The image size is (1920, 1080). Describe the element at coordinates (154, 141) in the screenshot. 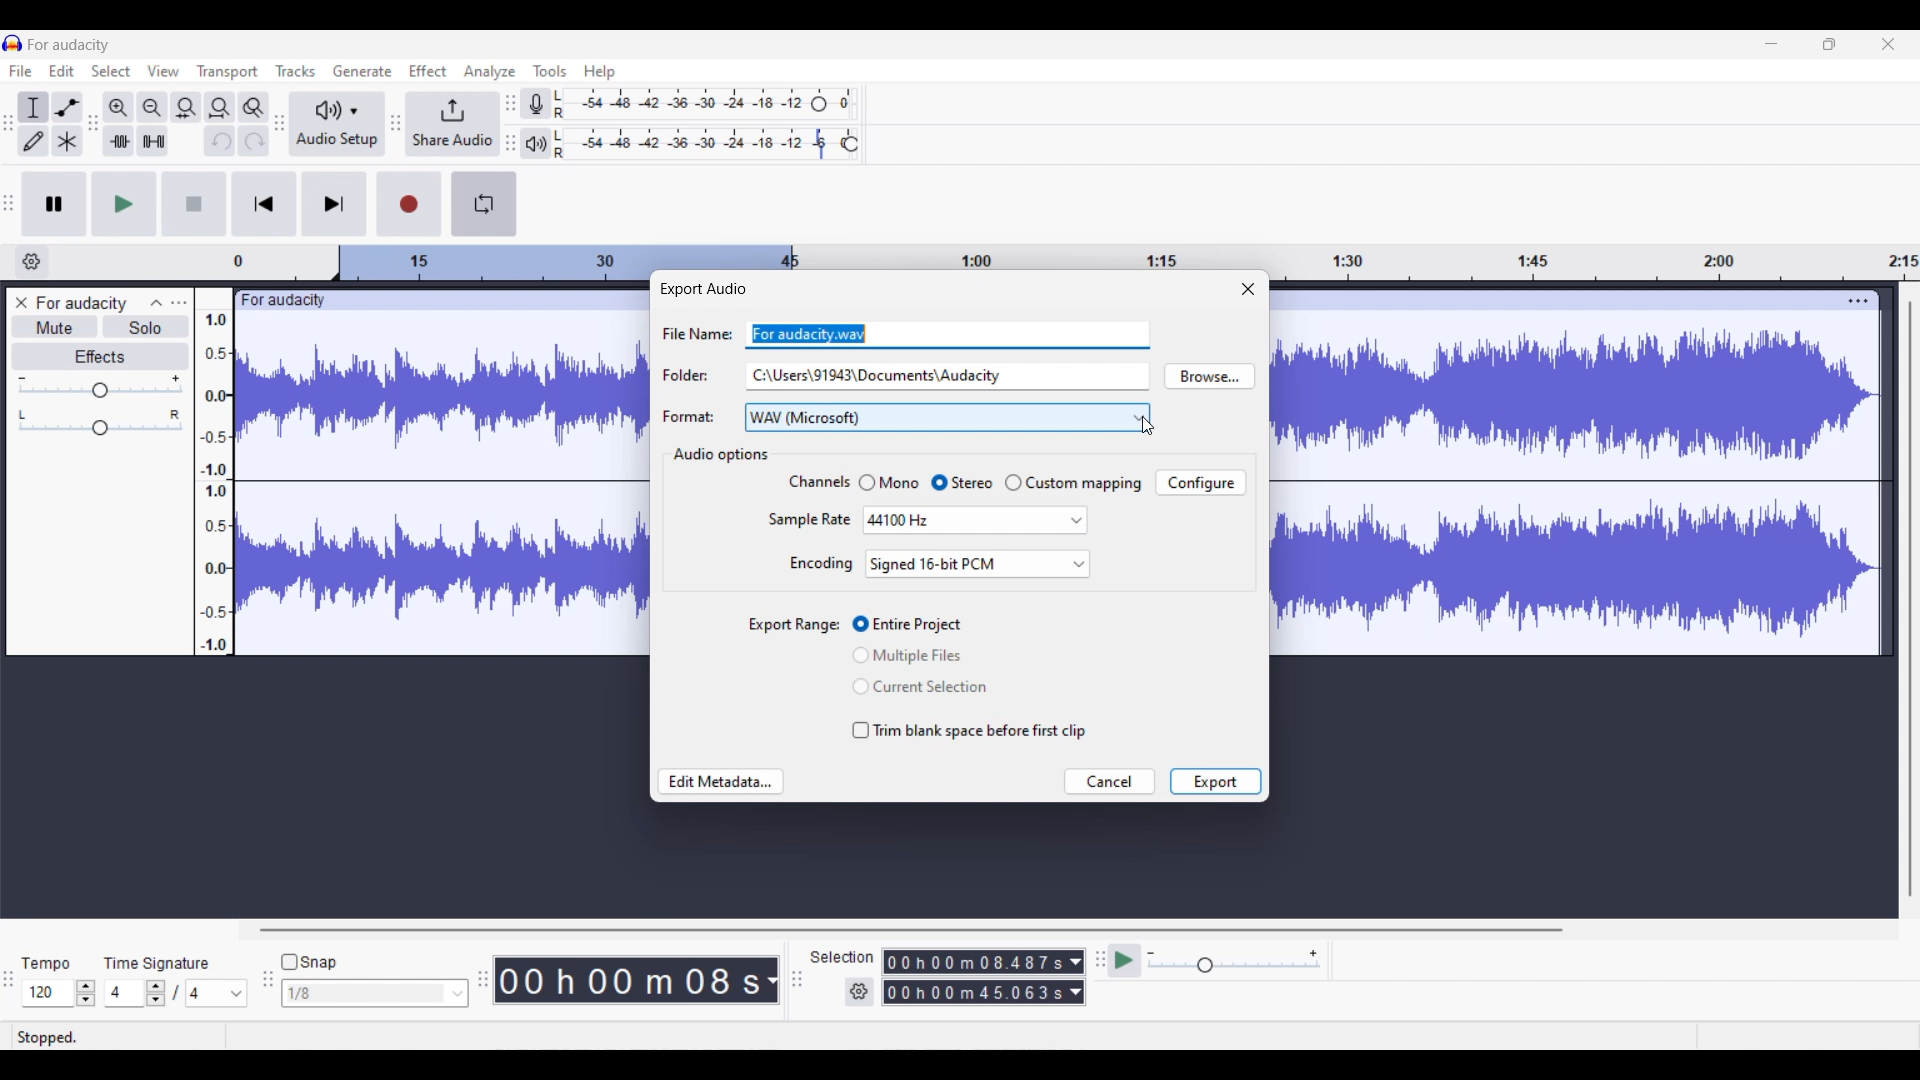

I see `Silence audio selection` at that location.